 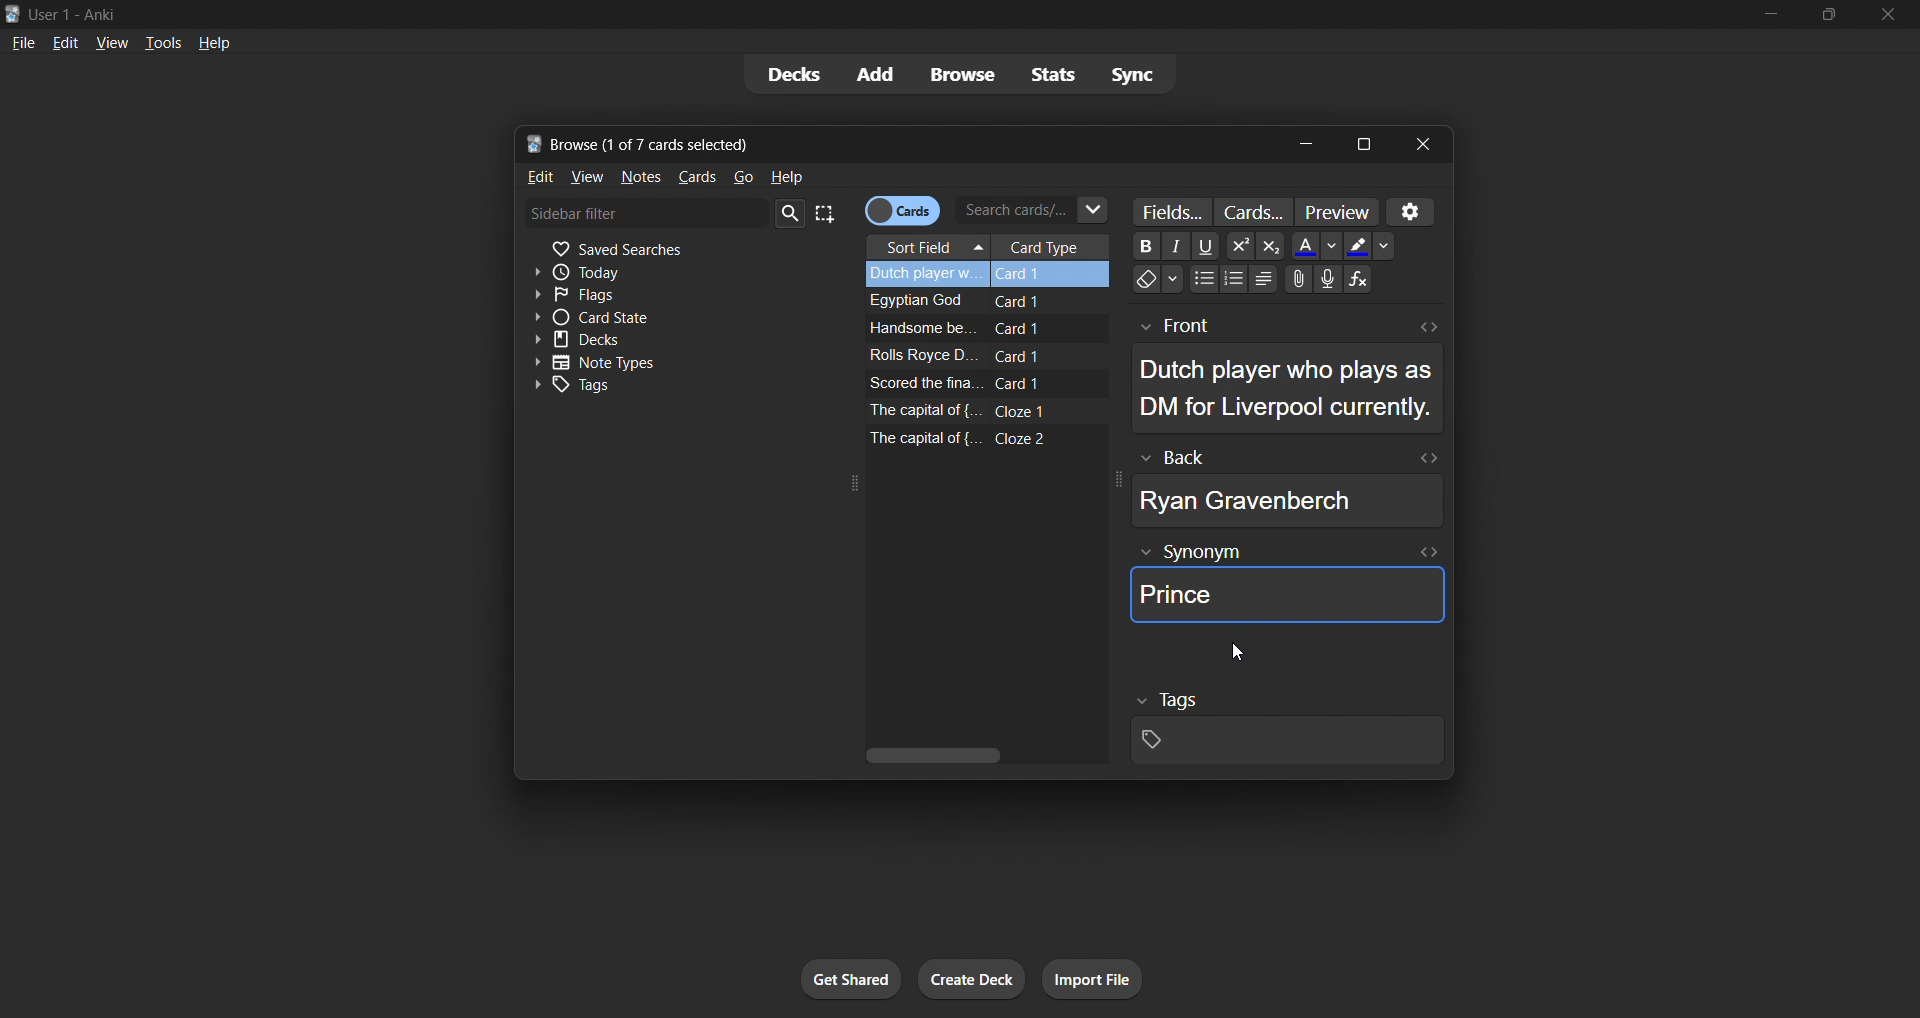 I want to click on Fill color, so click(x=1355, y=246).